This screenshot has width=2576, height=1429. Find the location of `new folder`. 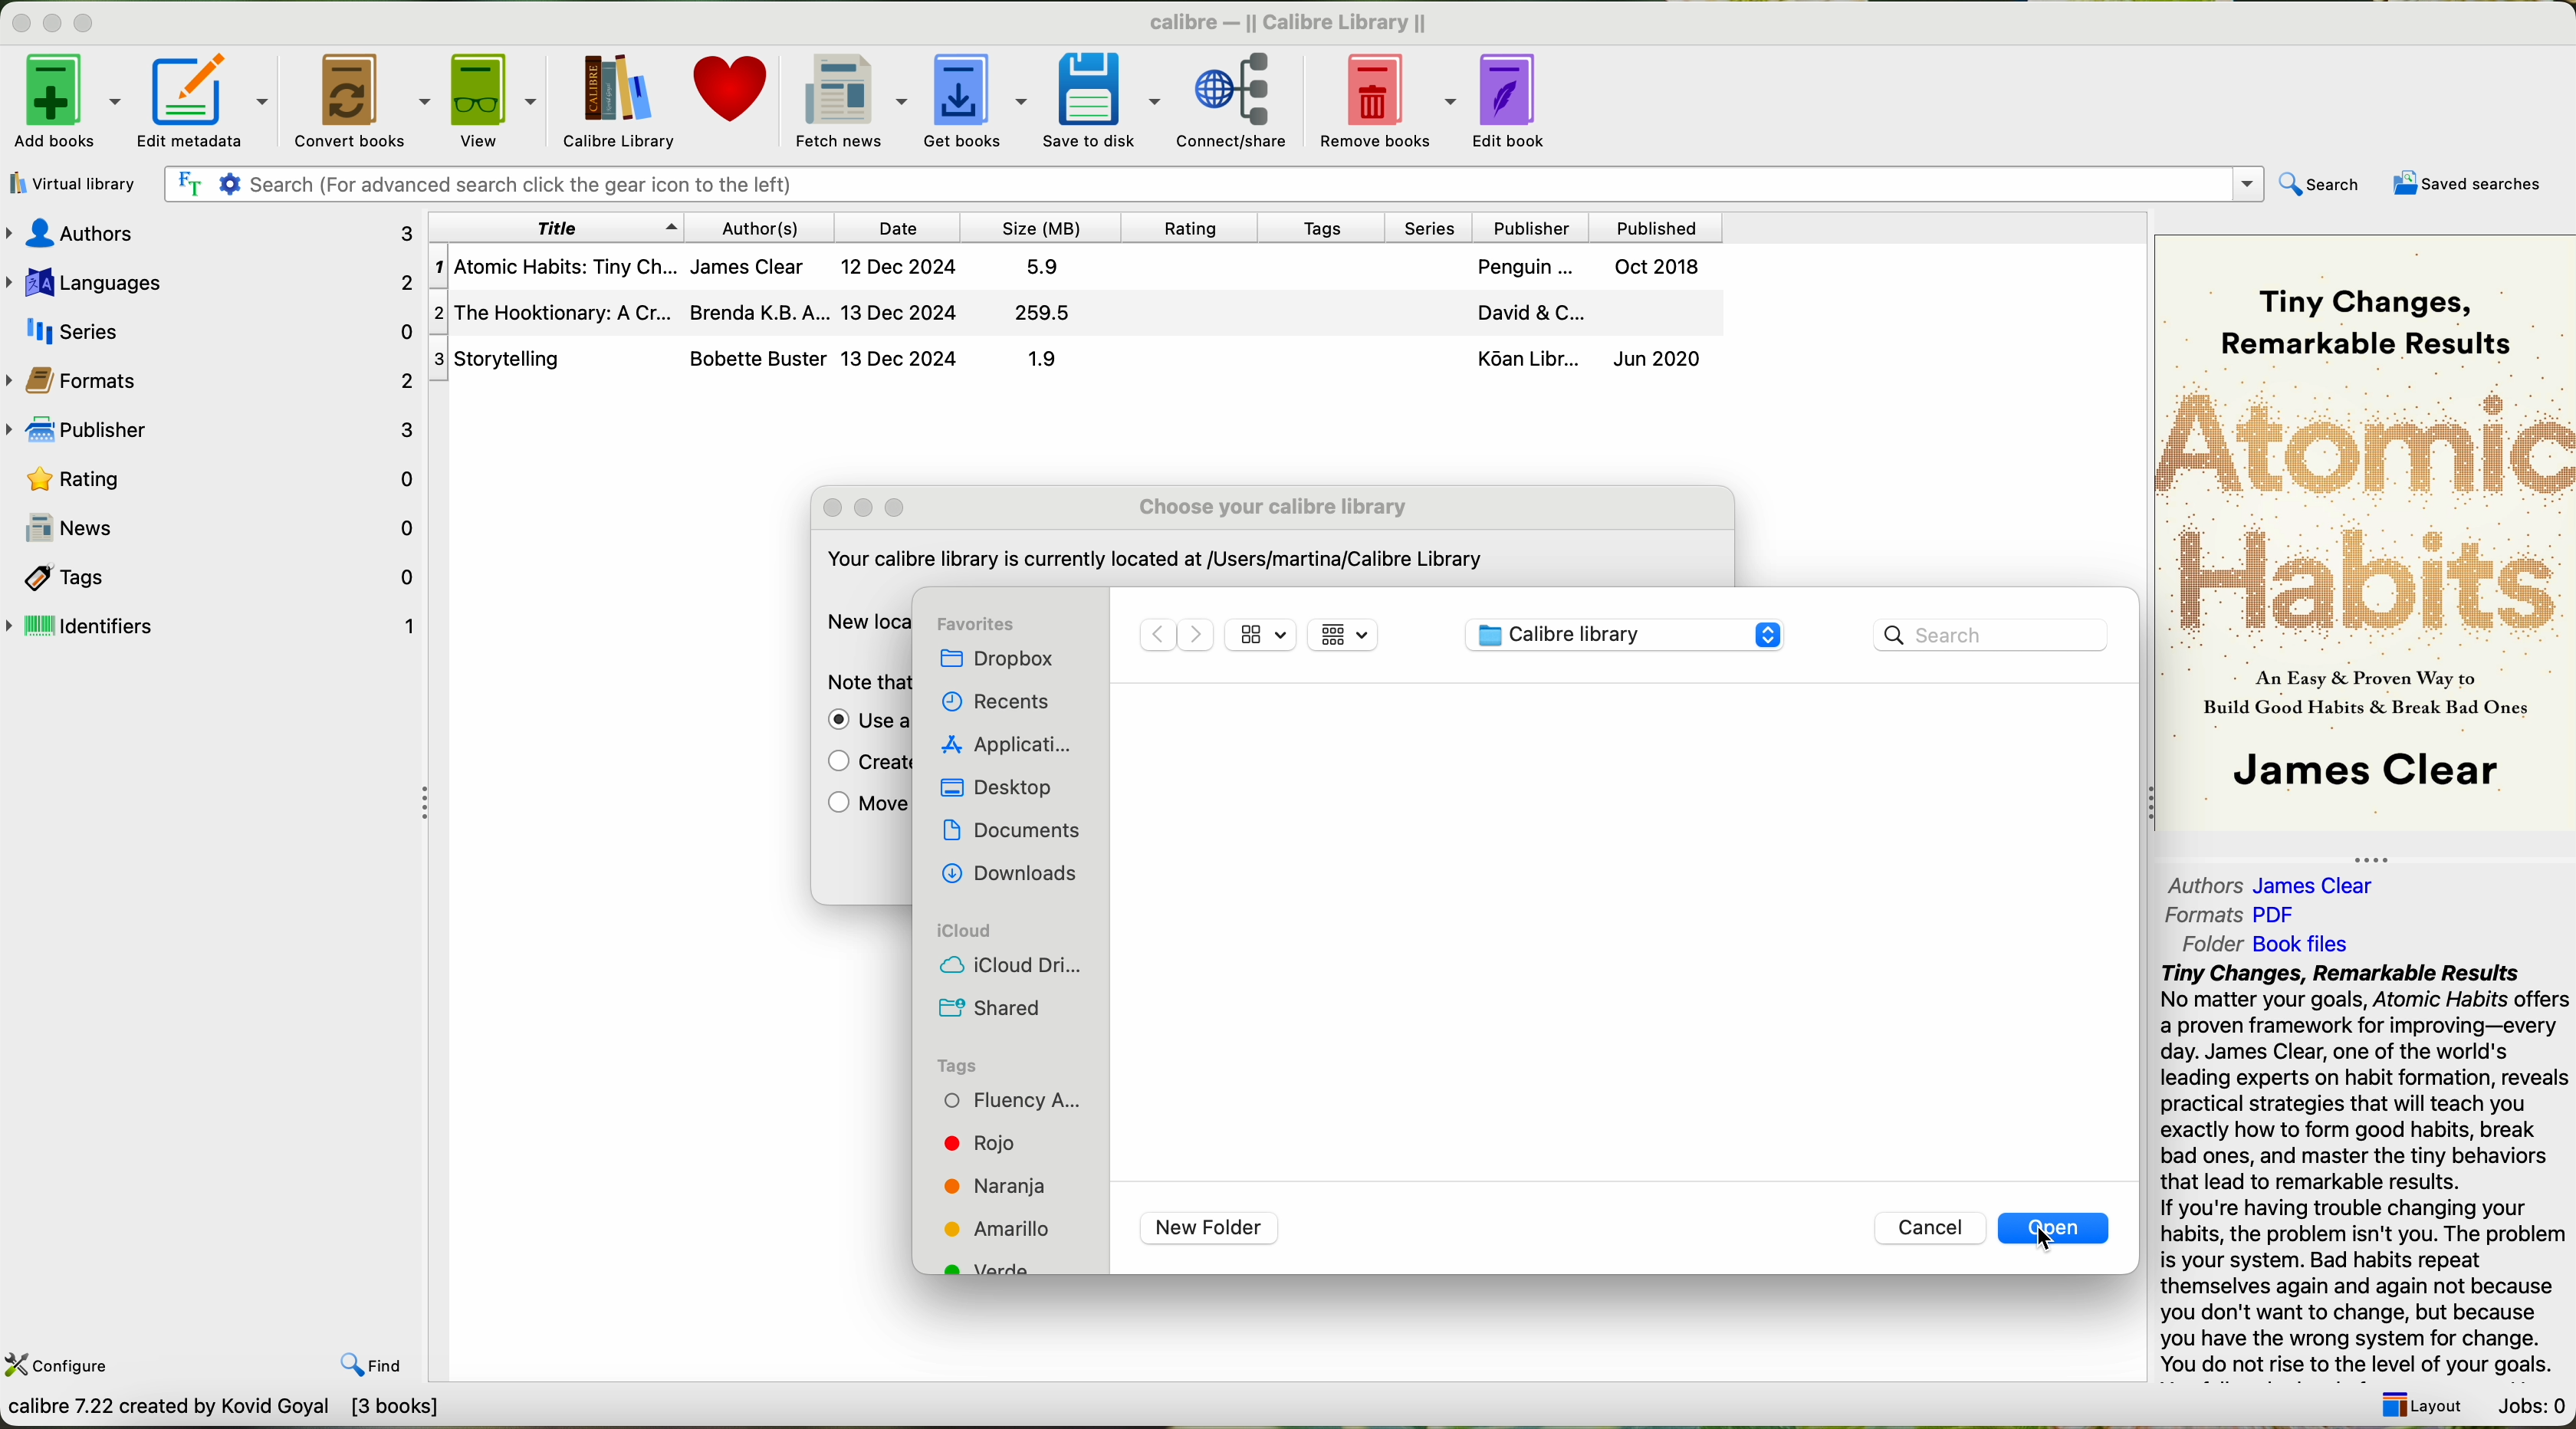

new folder is located at coordinates (1207, 1229).